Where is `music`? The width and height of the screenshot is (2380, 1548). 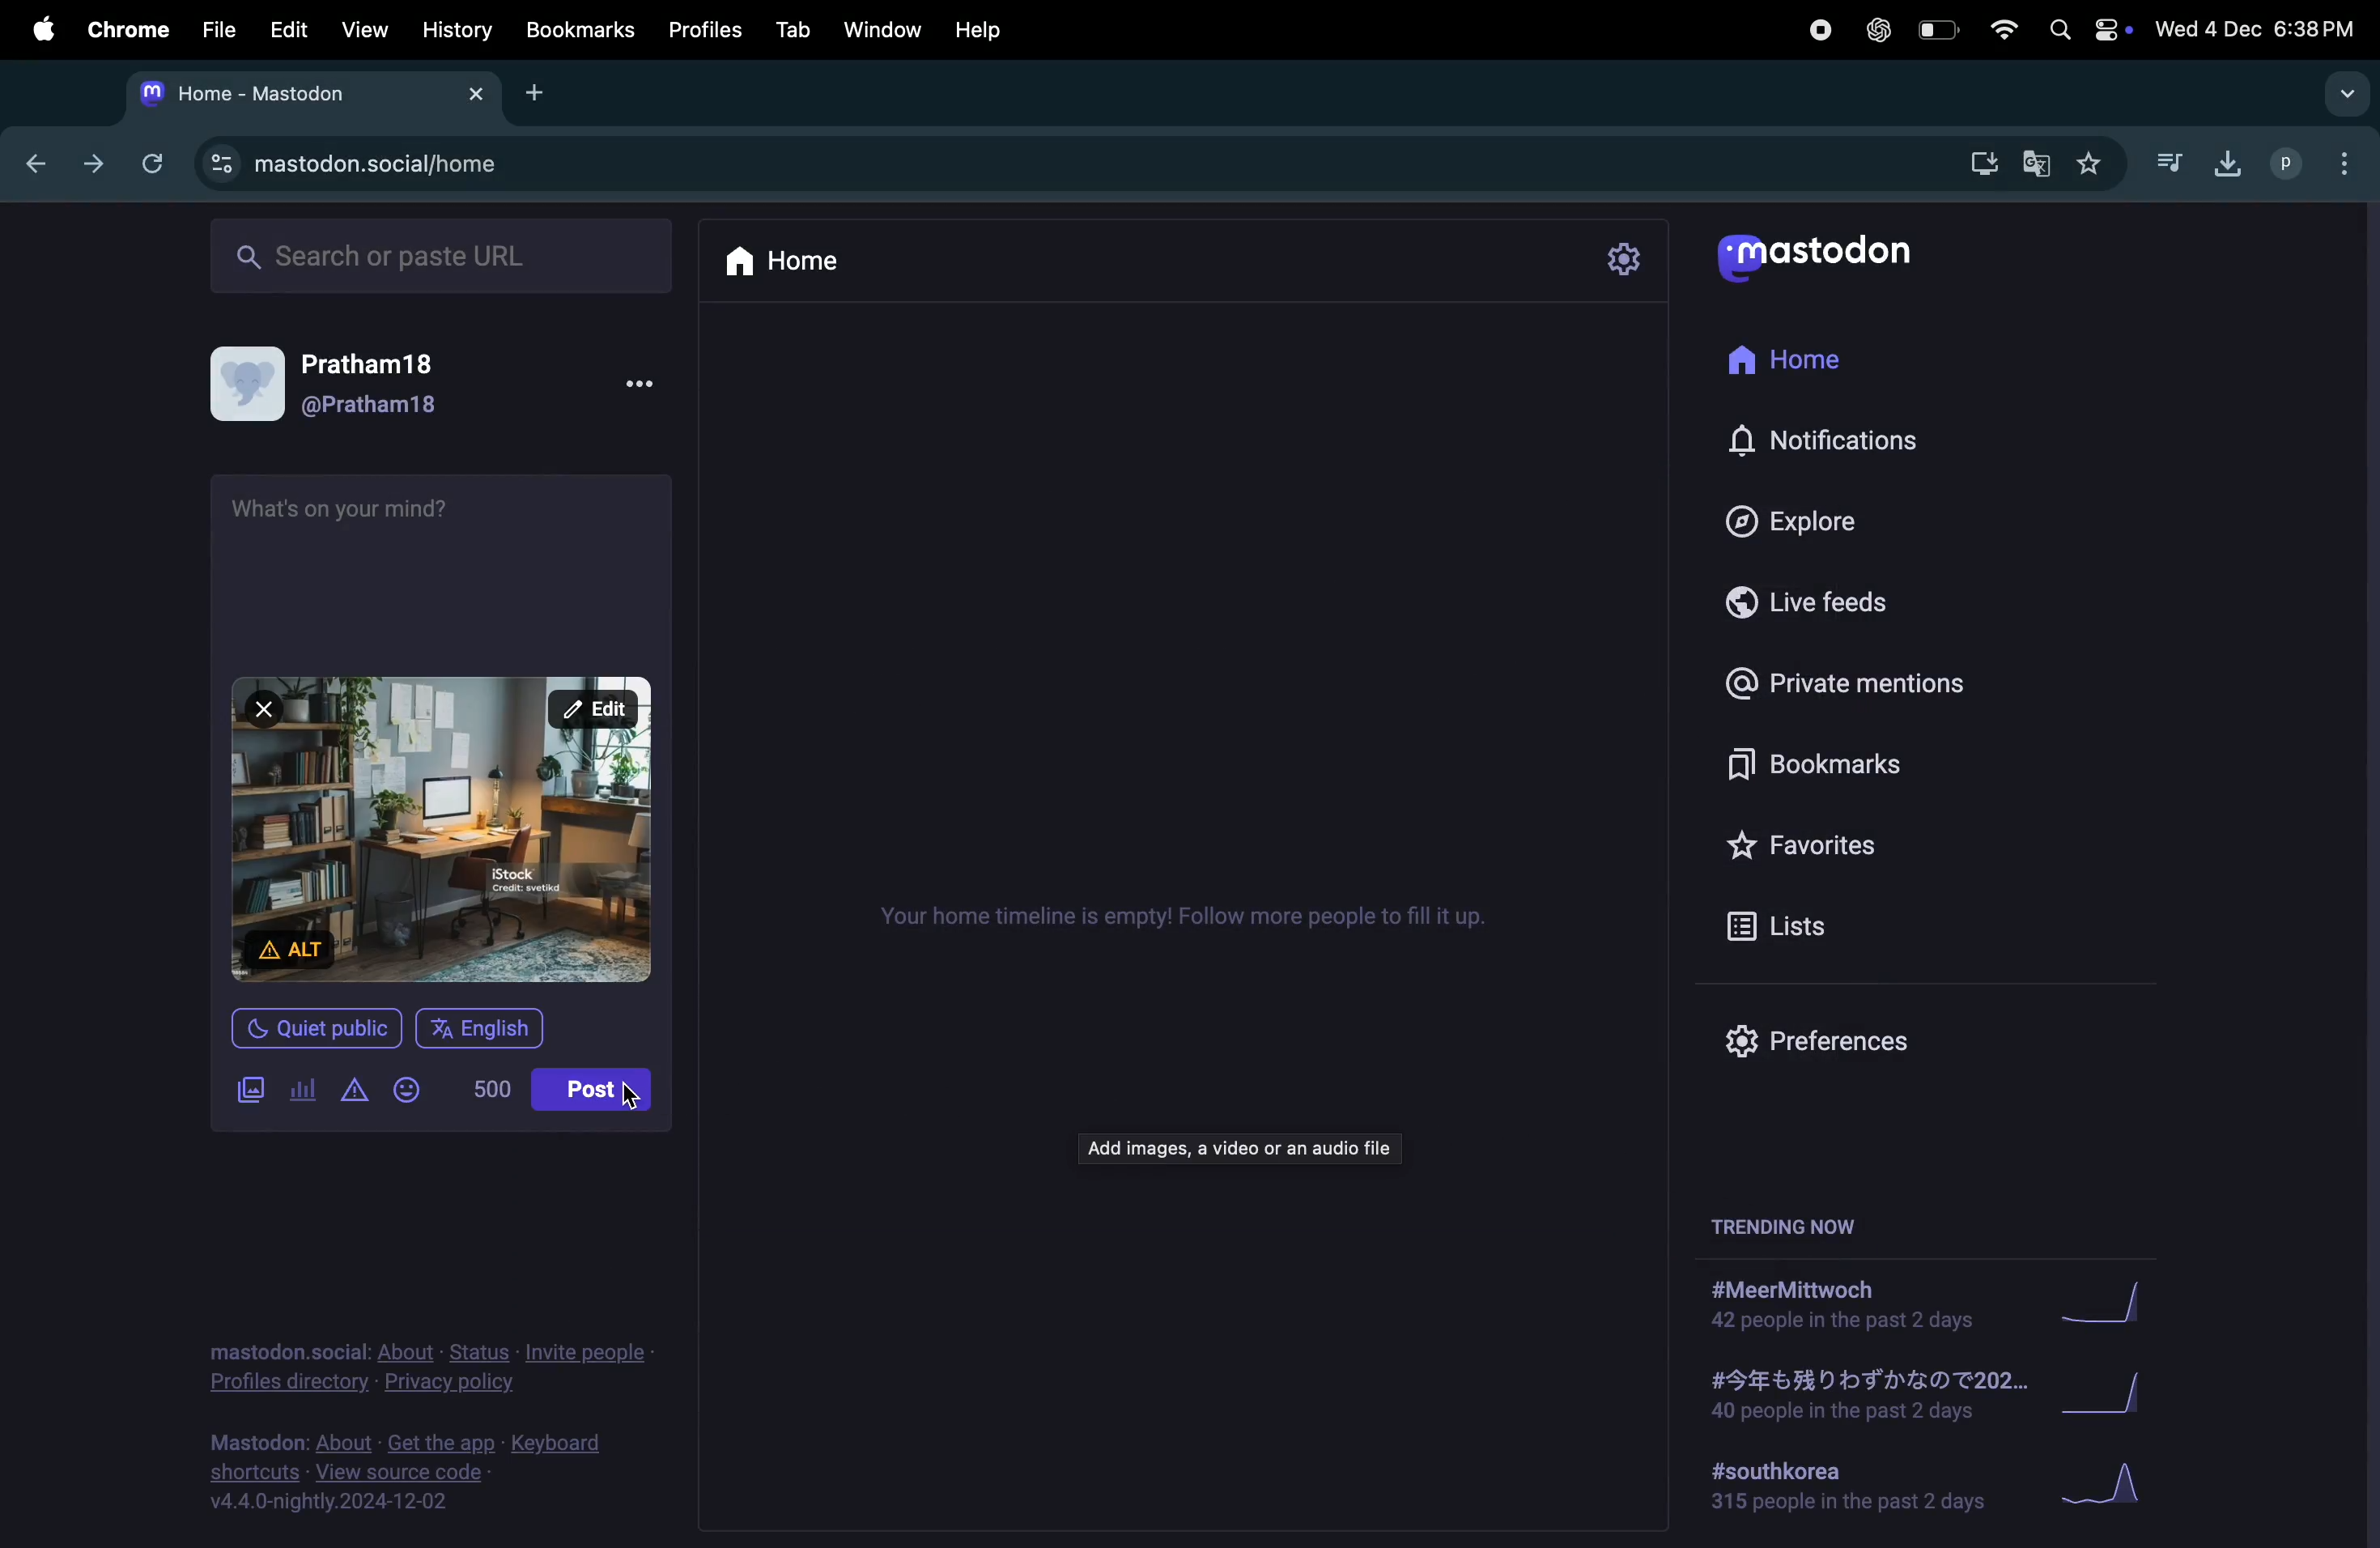 music is located at coordinates (2171, 165).